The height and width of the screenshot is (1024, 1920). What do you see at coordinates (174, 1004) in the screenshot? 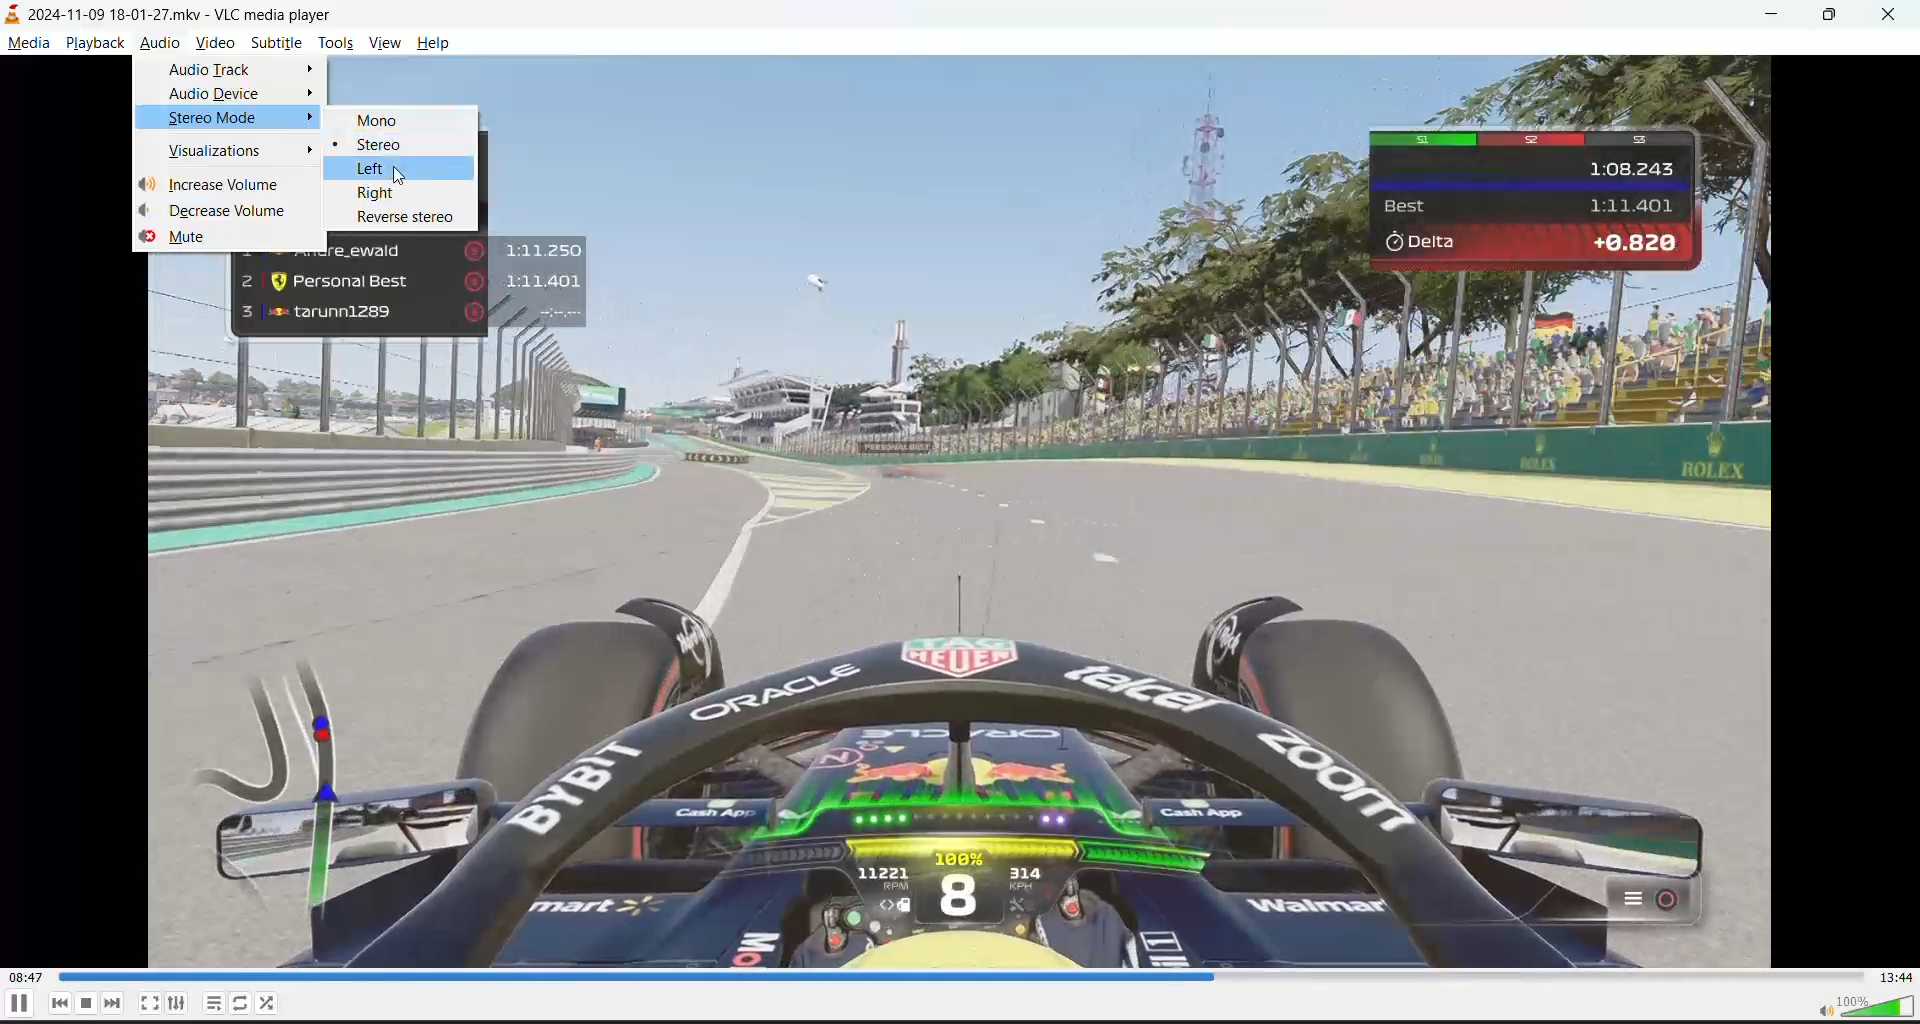
I see `settings` at bounding box center [174, 1004].